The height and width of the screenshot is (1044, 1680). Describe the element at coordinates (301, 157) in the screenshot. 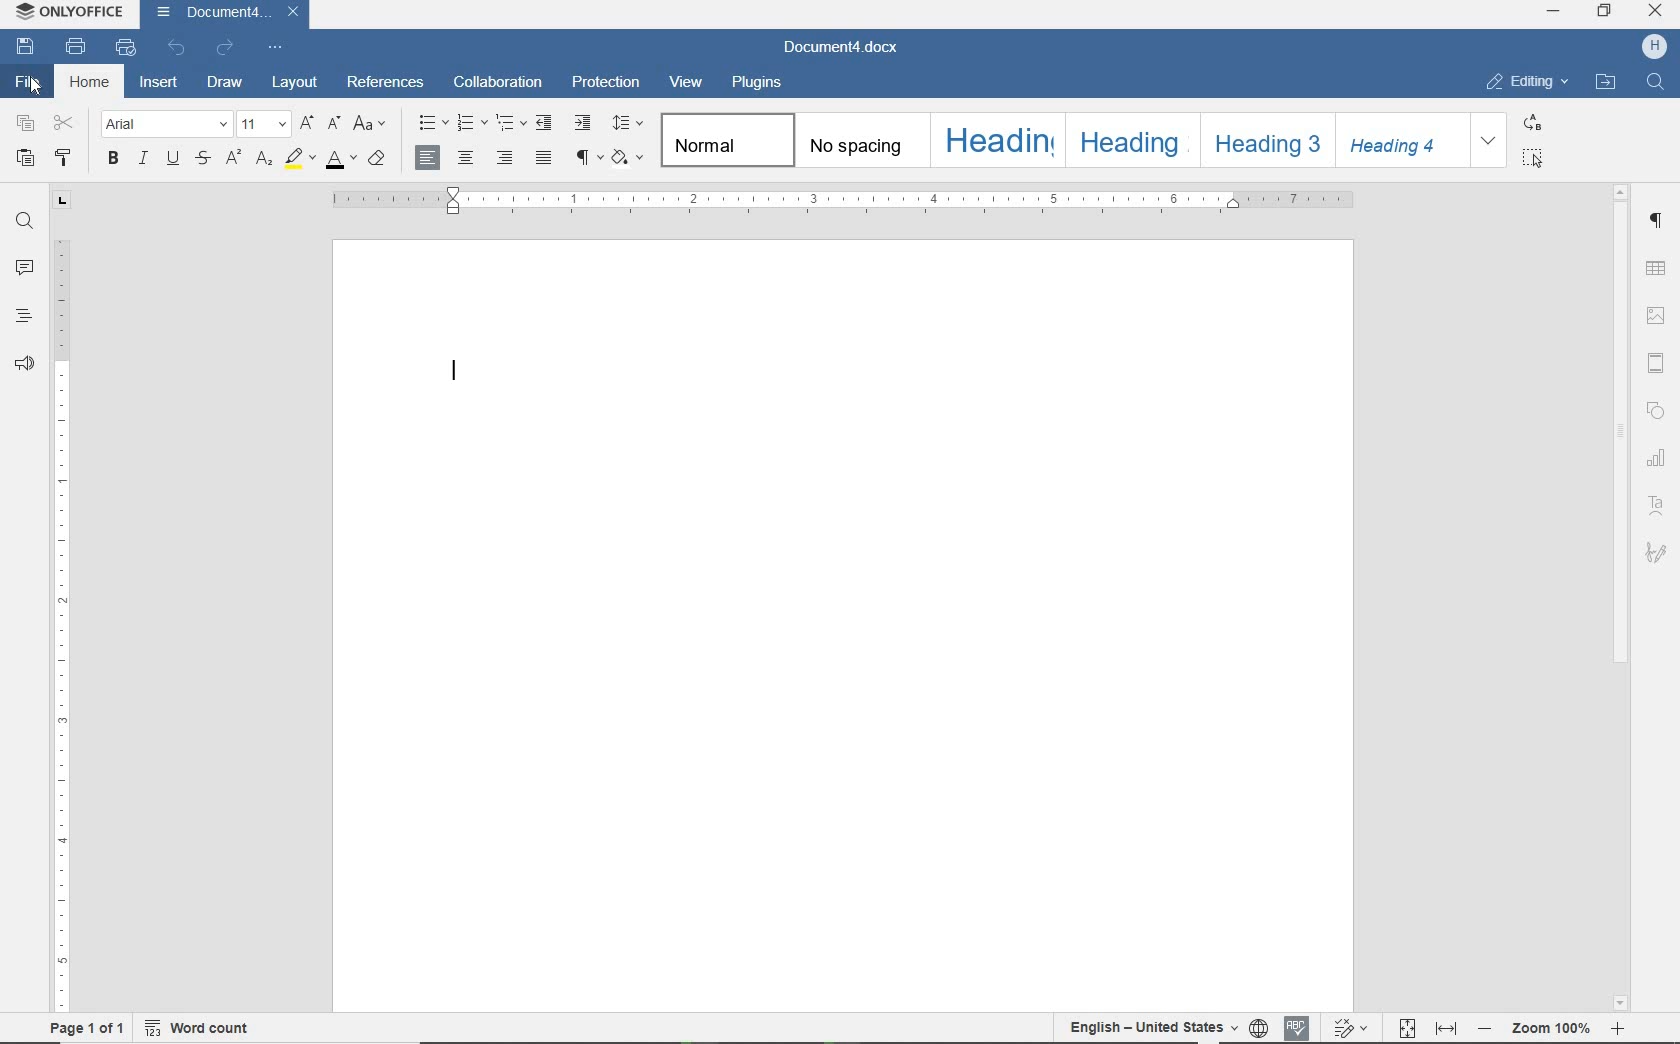

I see `highlight color` at that location.